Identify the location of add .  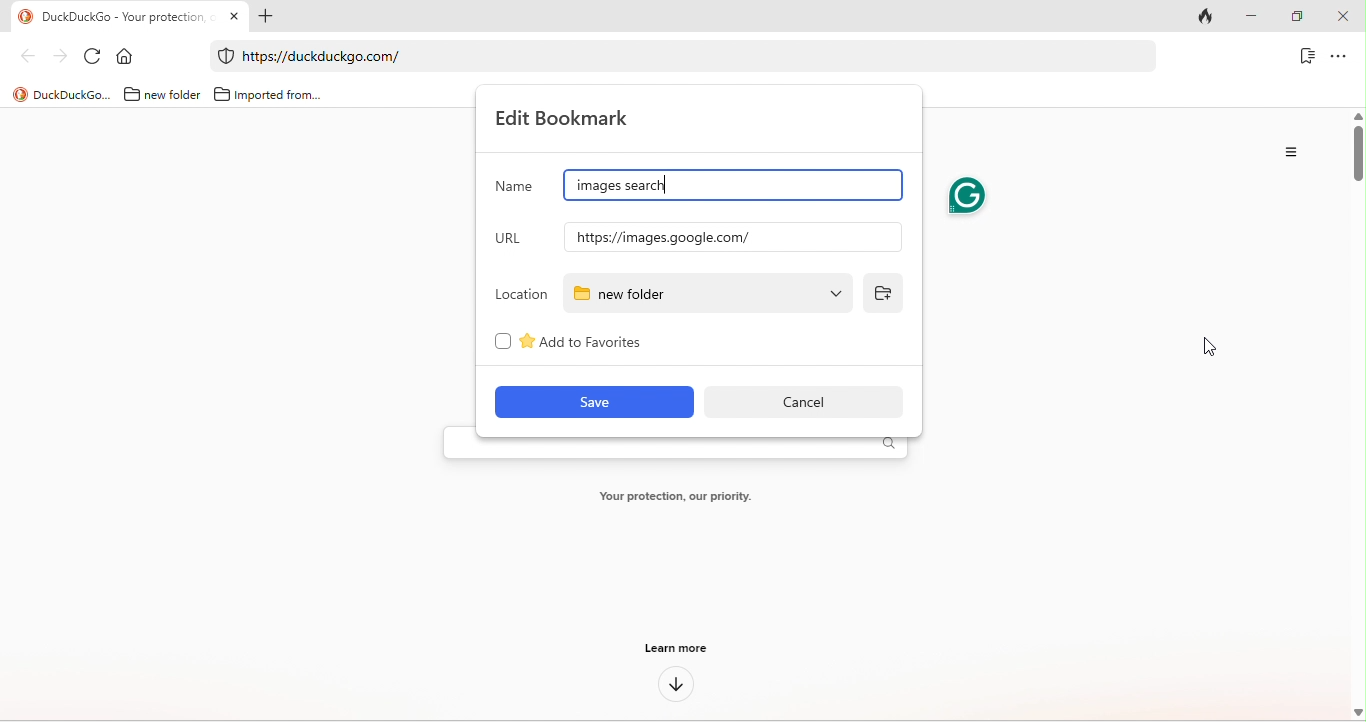
(271, 17).